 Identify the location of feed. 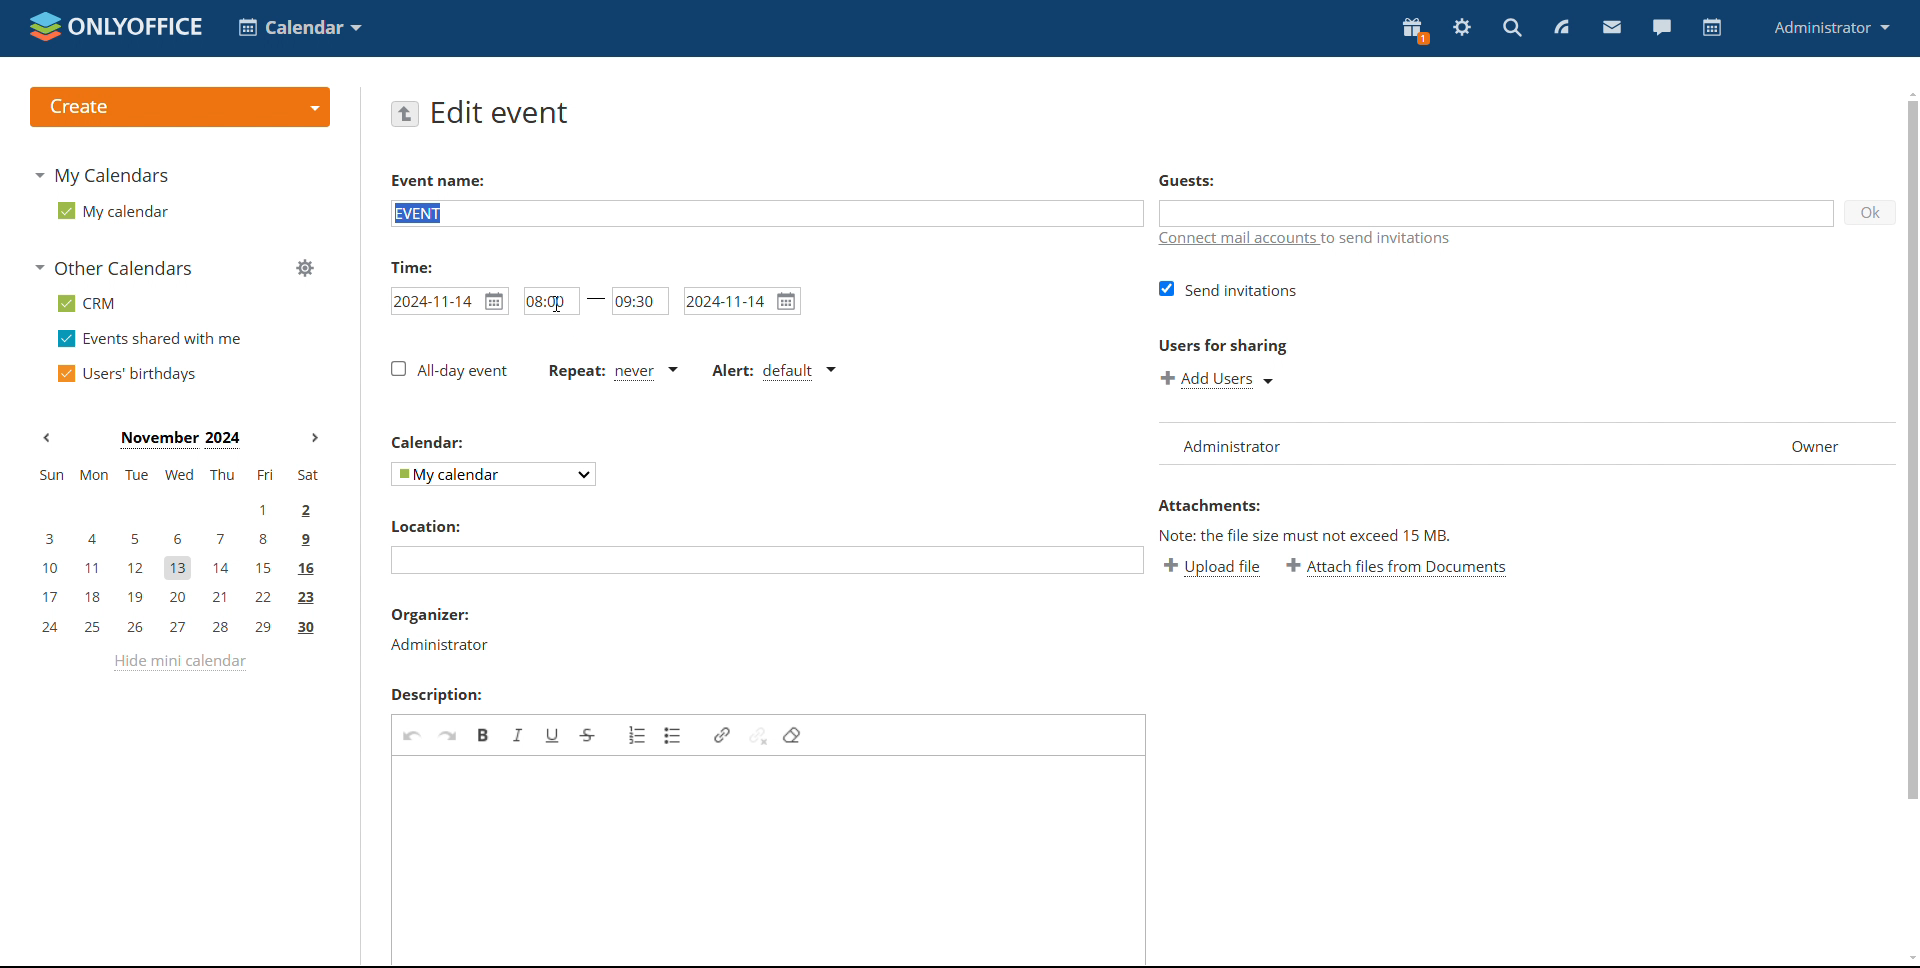
(1562, 28).